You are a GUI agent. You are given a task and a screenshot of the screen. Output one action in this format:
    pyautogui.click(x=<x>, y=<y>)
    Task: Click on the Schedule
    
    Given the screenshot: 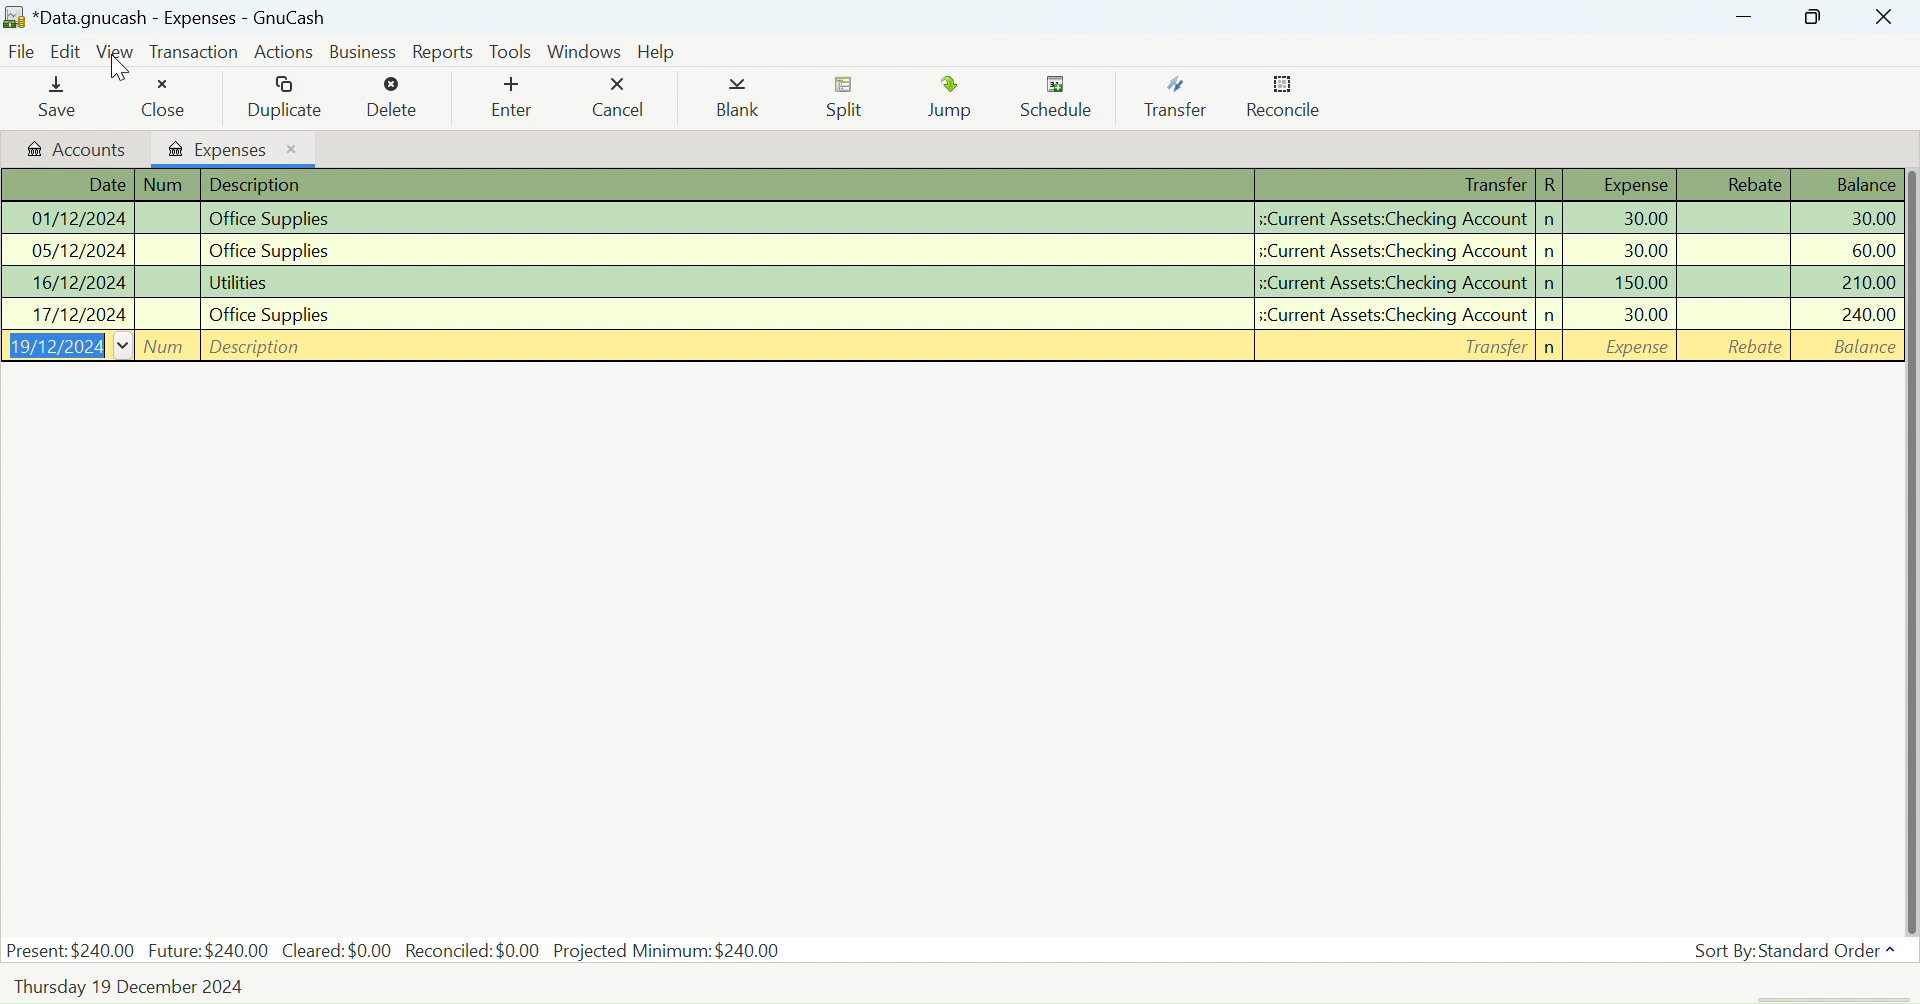 What is the action you would take?
    pyautogui.click(x=1063, y=98)
    